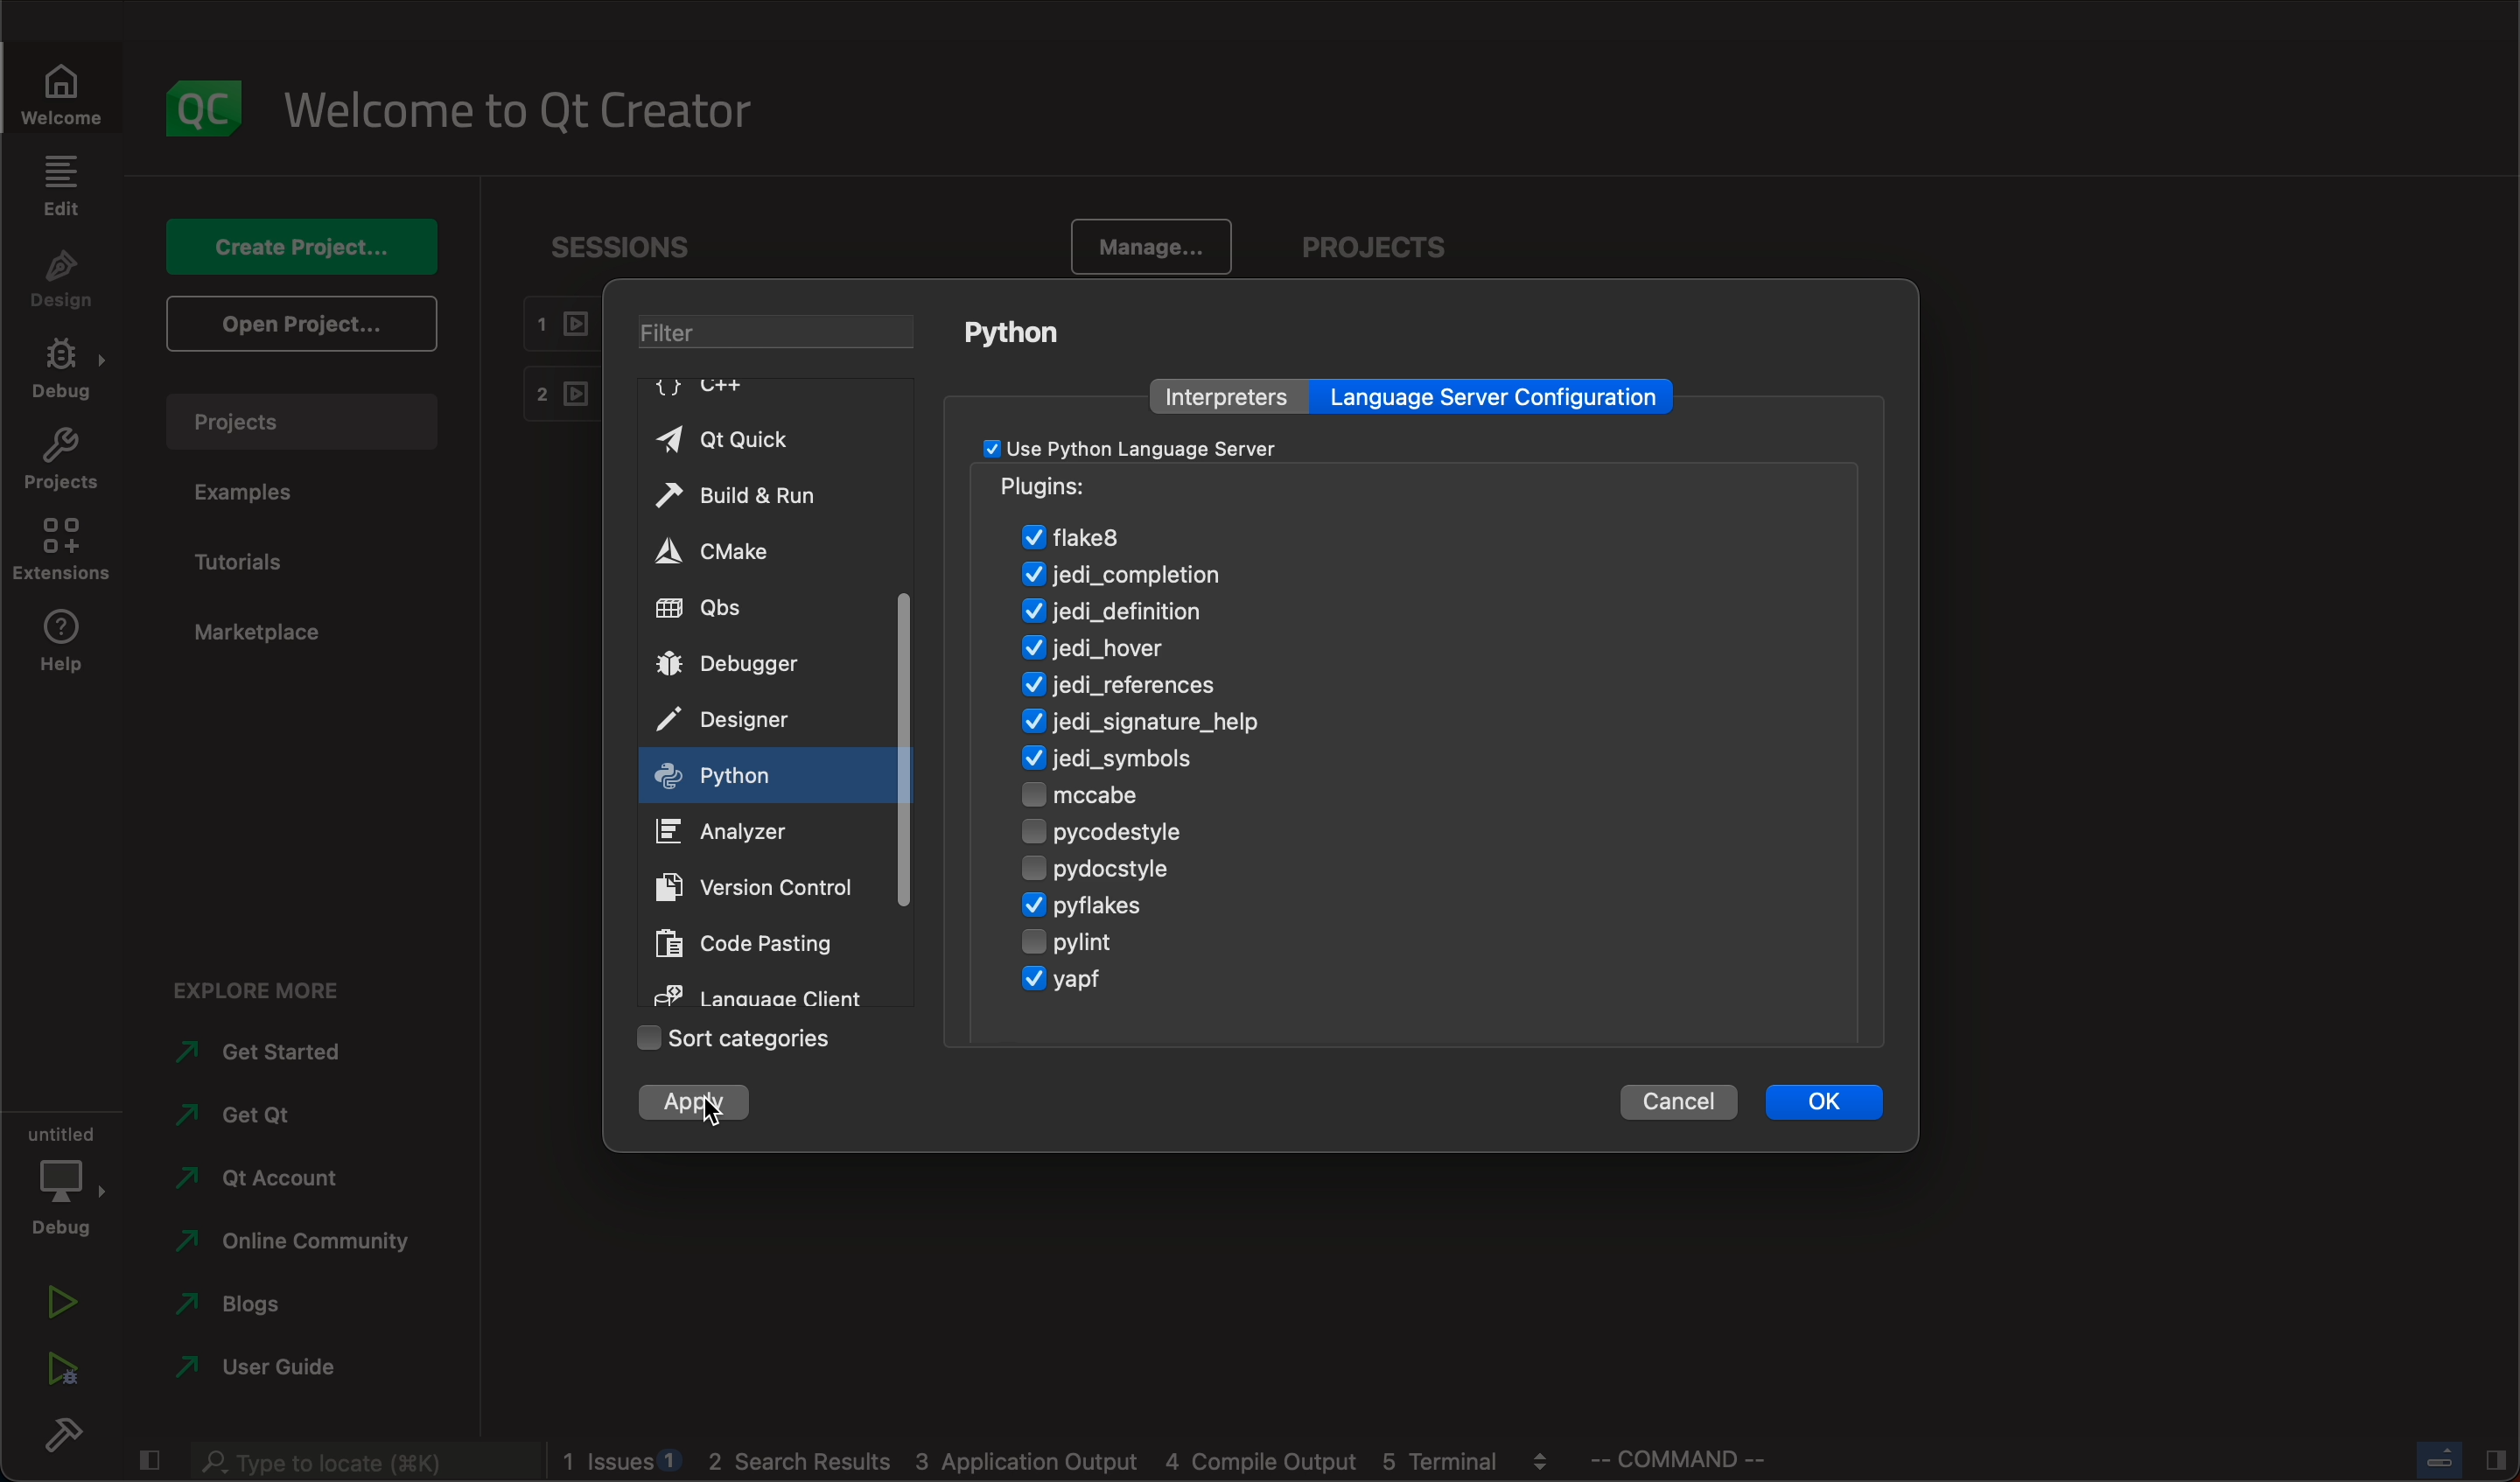 The image size is (2520, 1482). Describe the element at coordinates (250, 497) in the screenshot. I see `examples` at that location.